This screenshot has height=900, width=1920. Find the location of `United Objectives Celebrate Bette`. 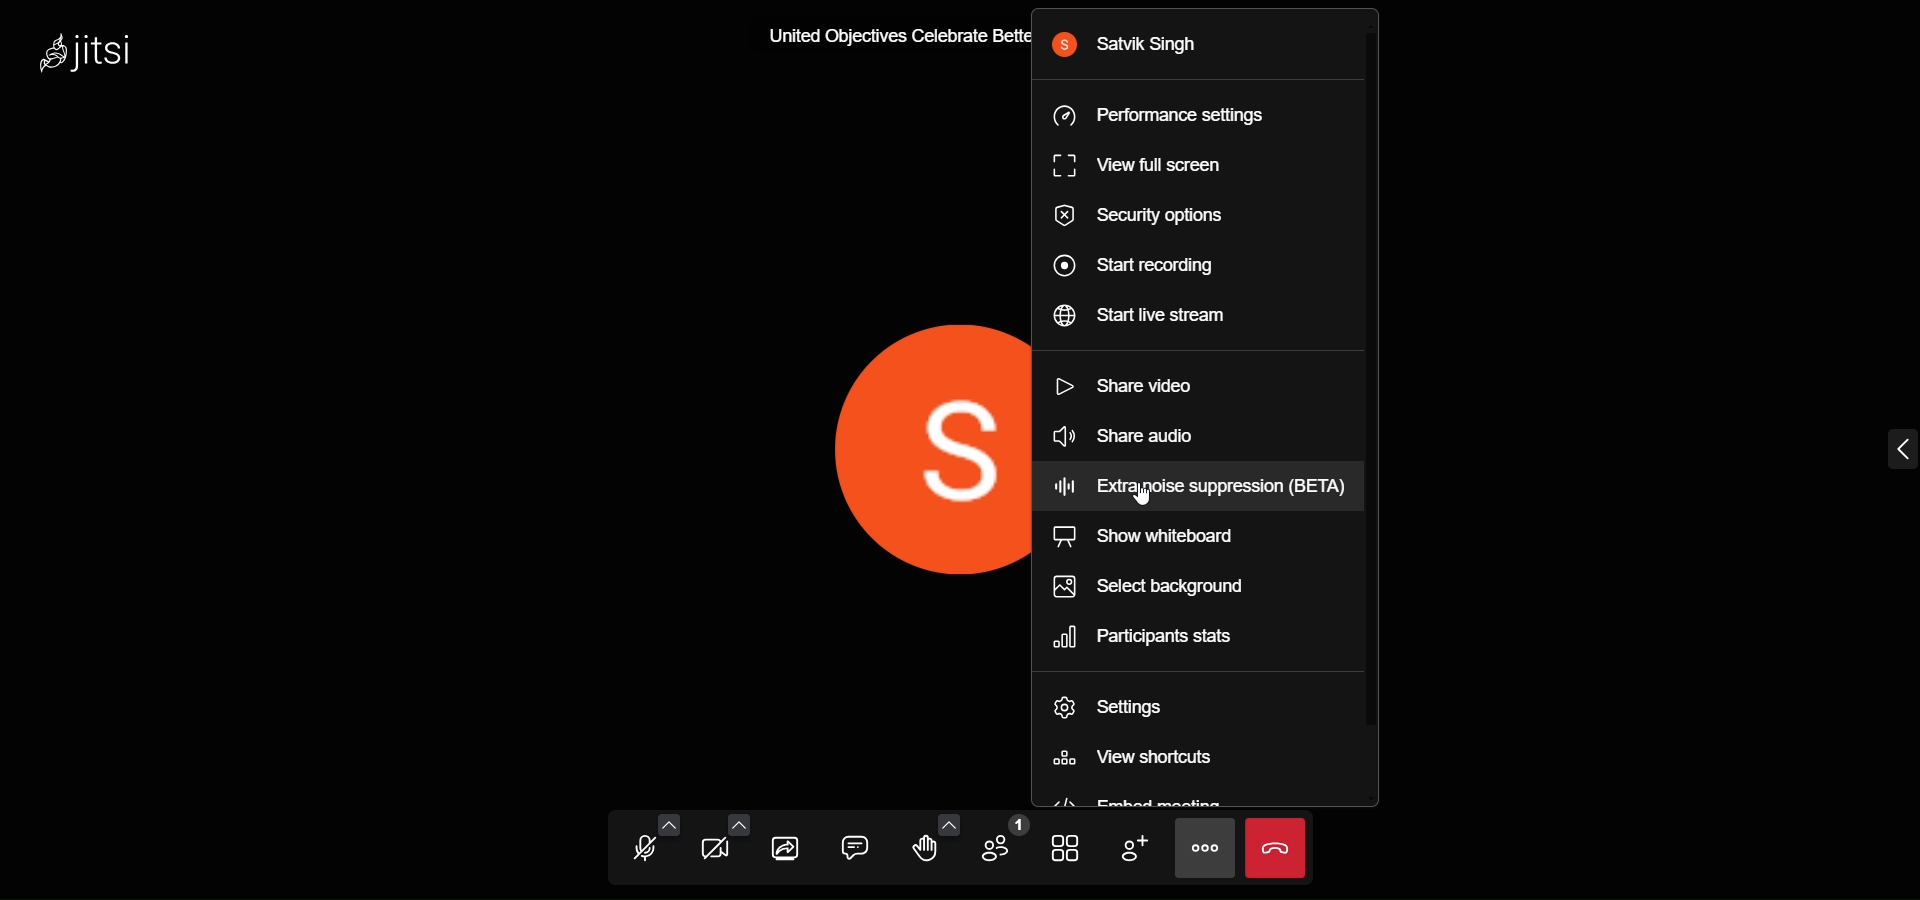

United Objectives Celebrate Bette is located at coordinates (886, 41).